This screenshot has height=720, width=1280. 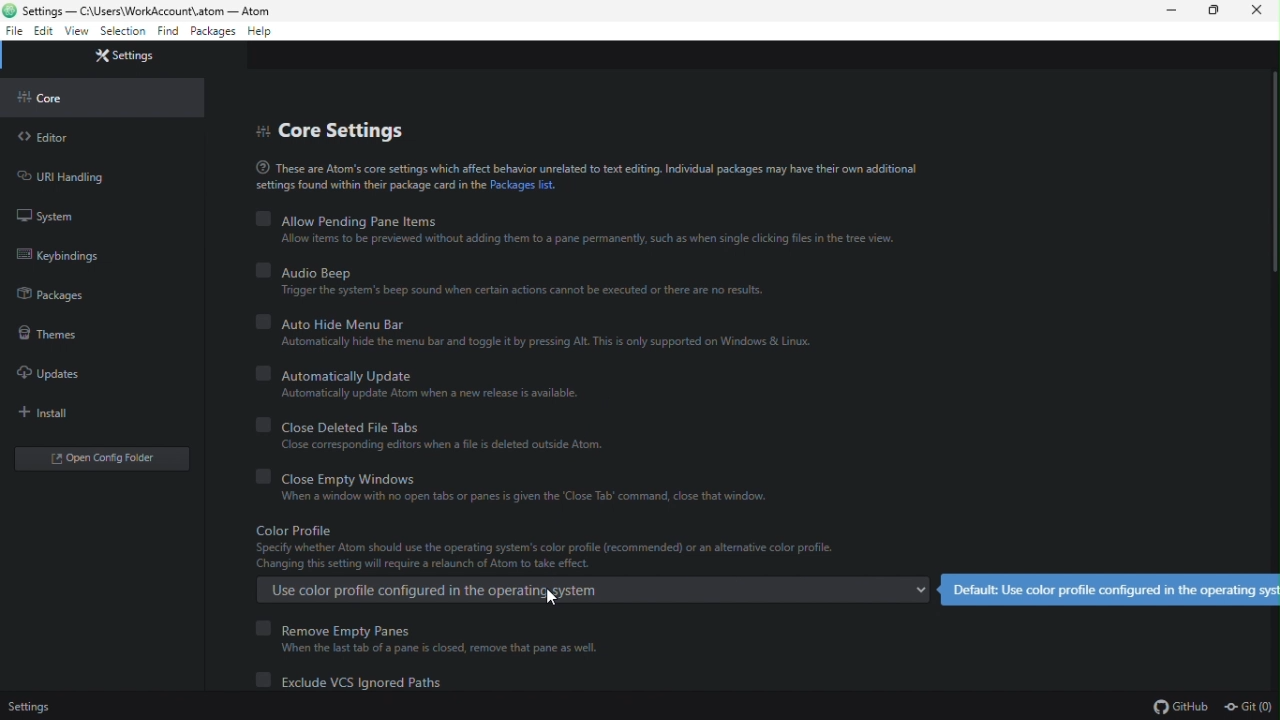 I want to click on cursor, so click(x=551, y=595).